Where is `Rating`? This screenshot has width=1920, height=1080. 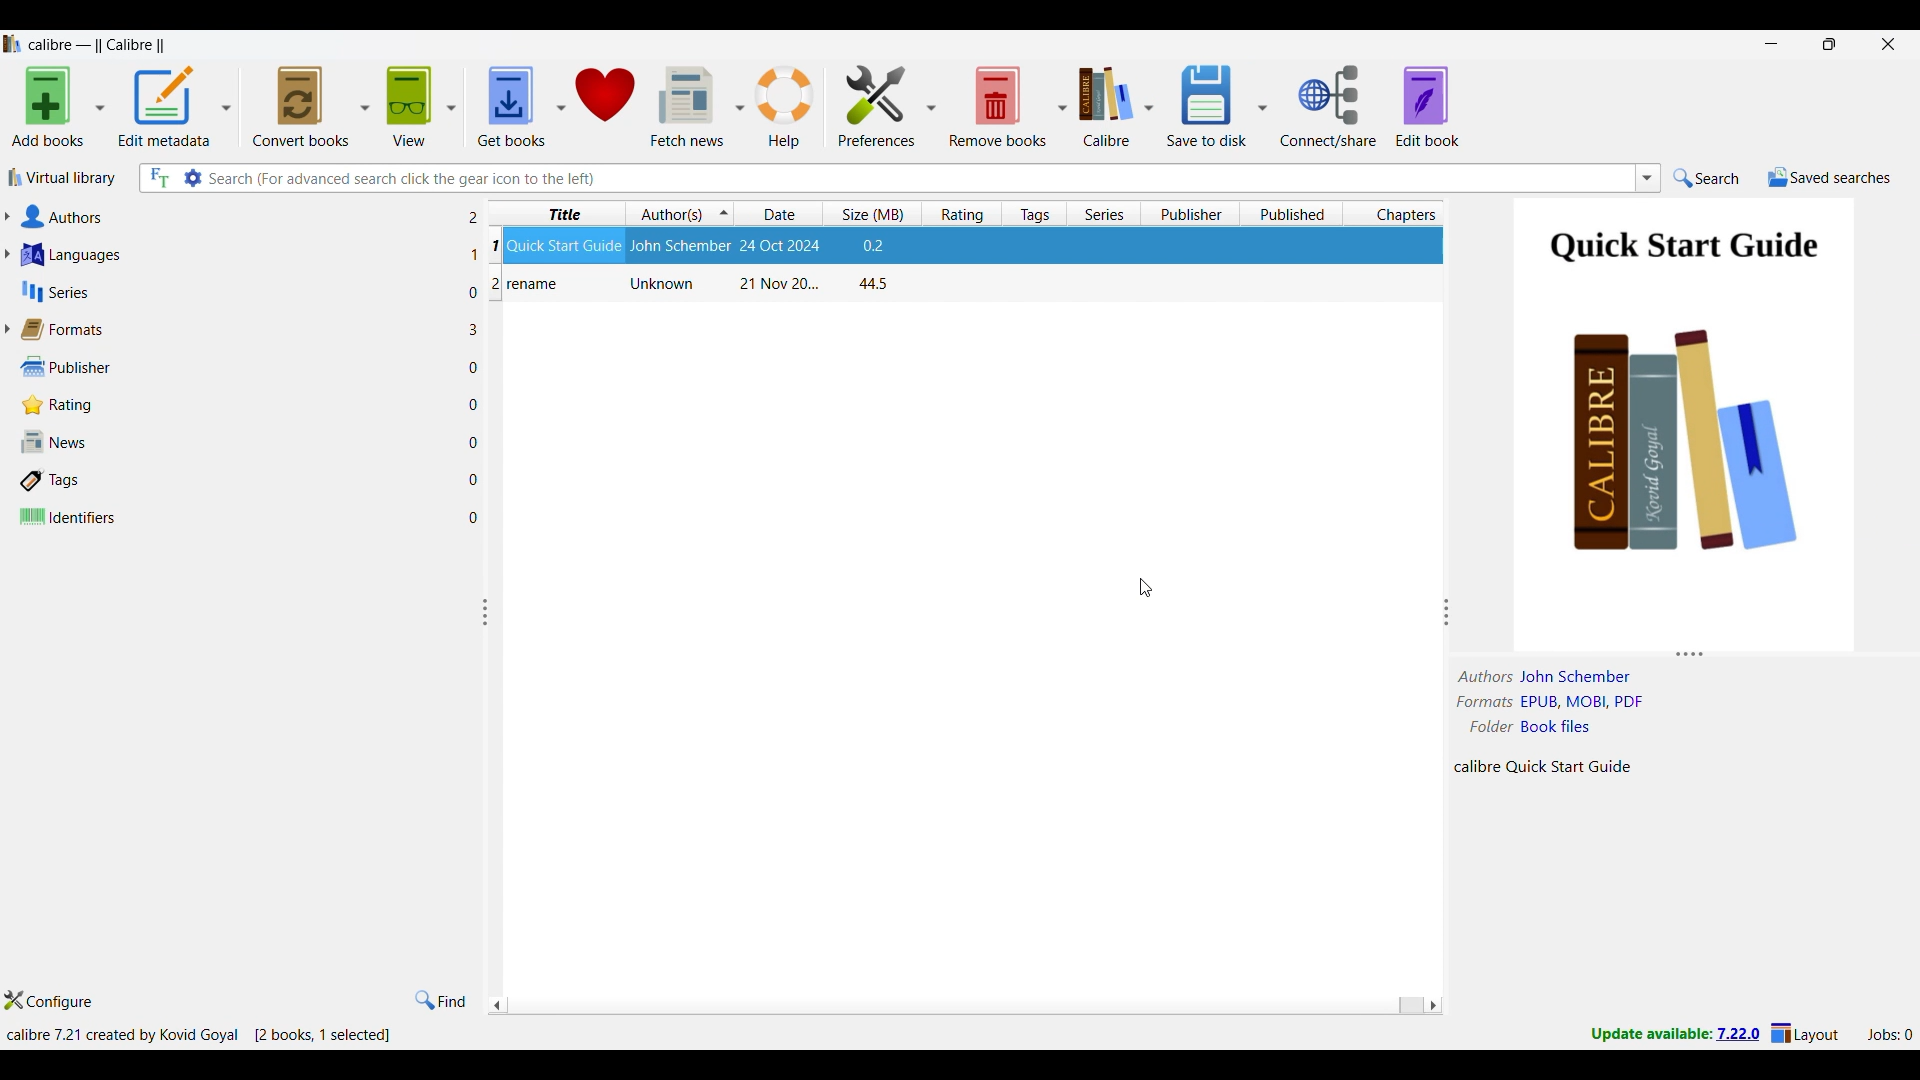 Rating is located at coordinates (231, 405).